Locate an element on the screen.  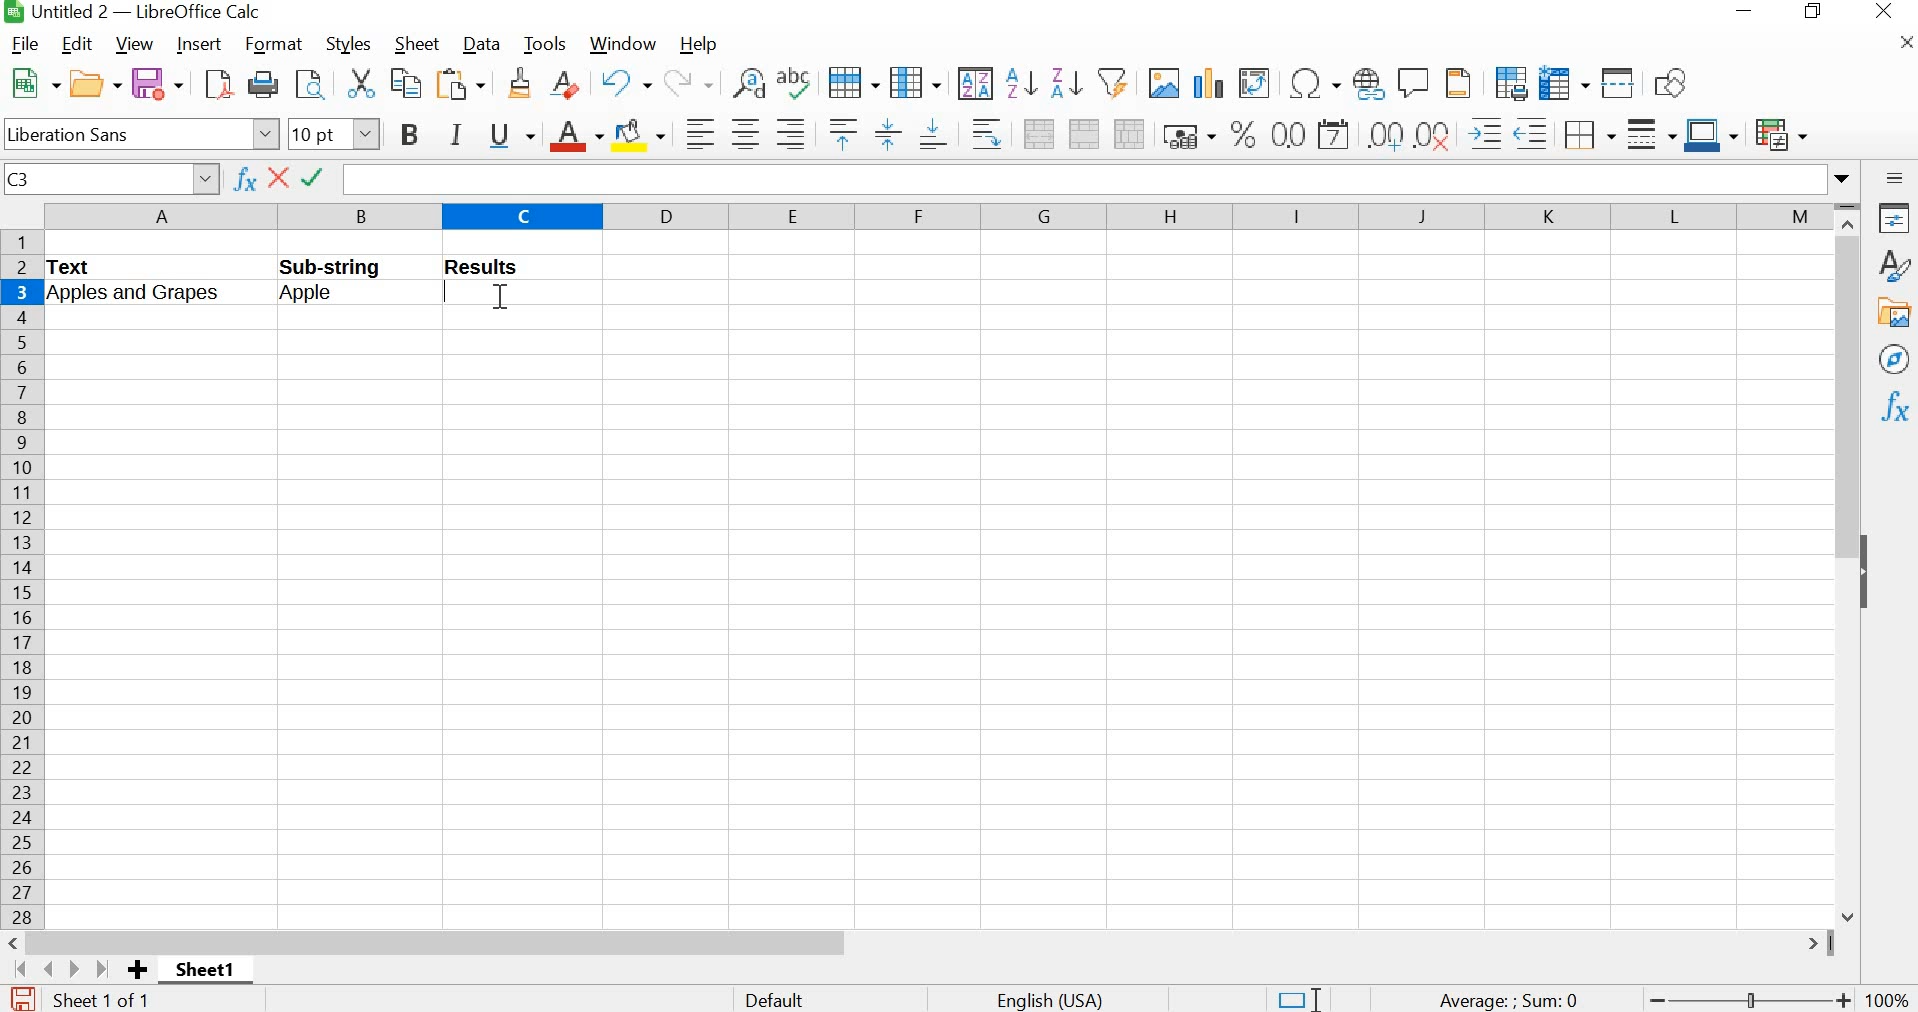
paste is located at coordinates (463, 84).